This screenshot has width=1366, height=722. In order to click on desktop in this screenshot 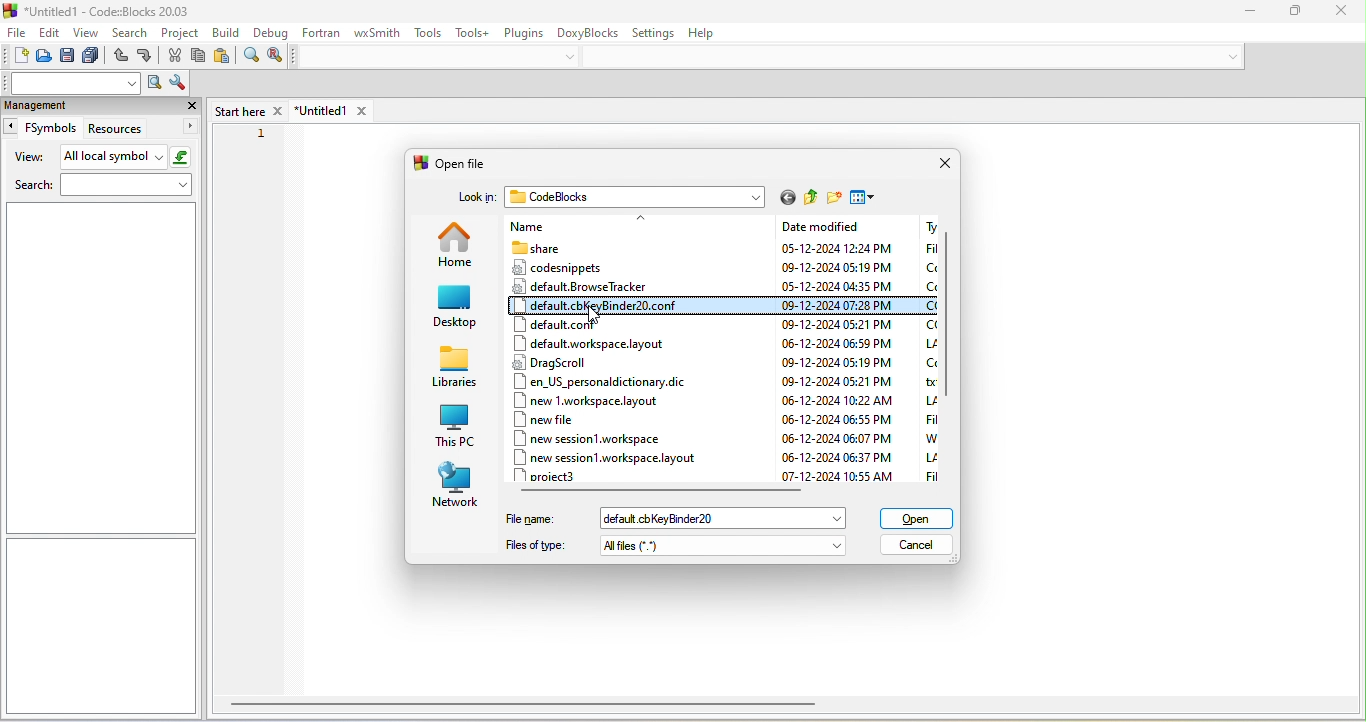, I will do `click(453, 308)`.